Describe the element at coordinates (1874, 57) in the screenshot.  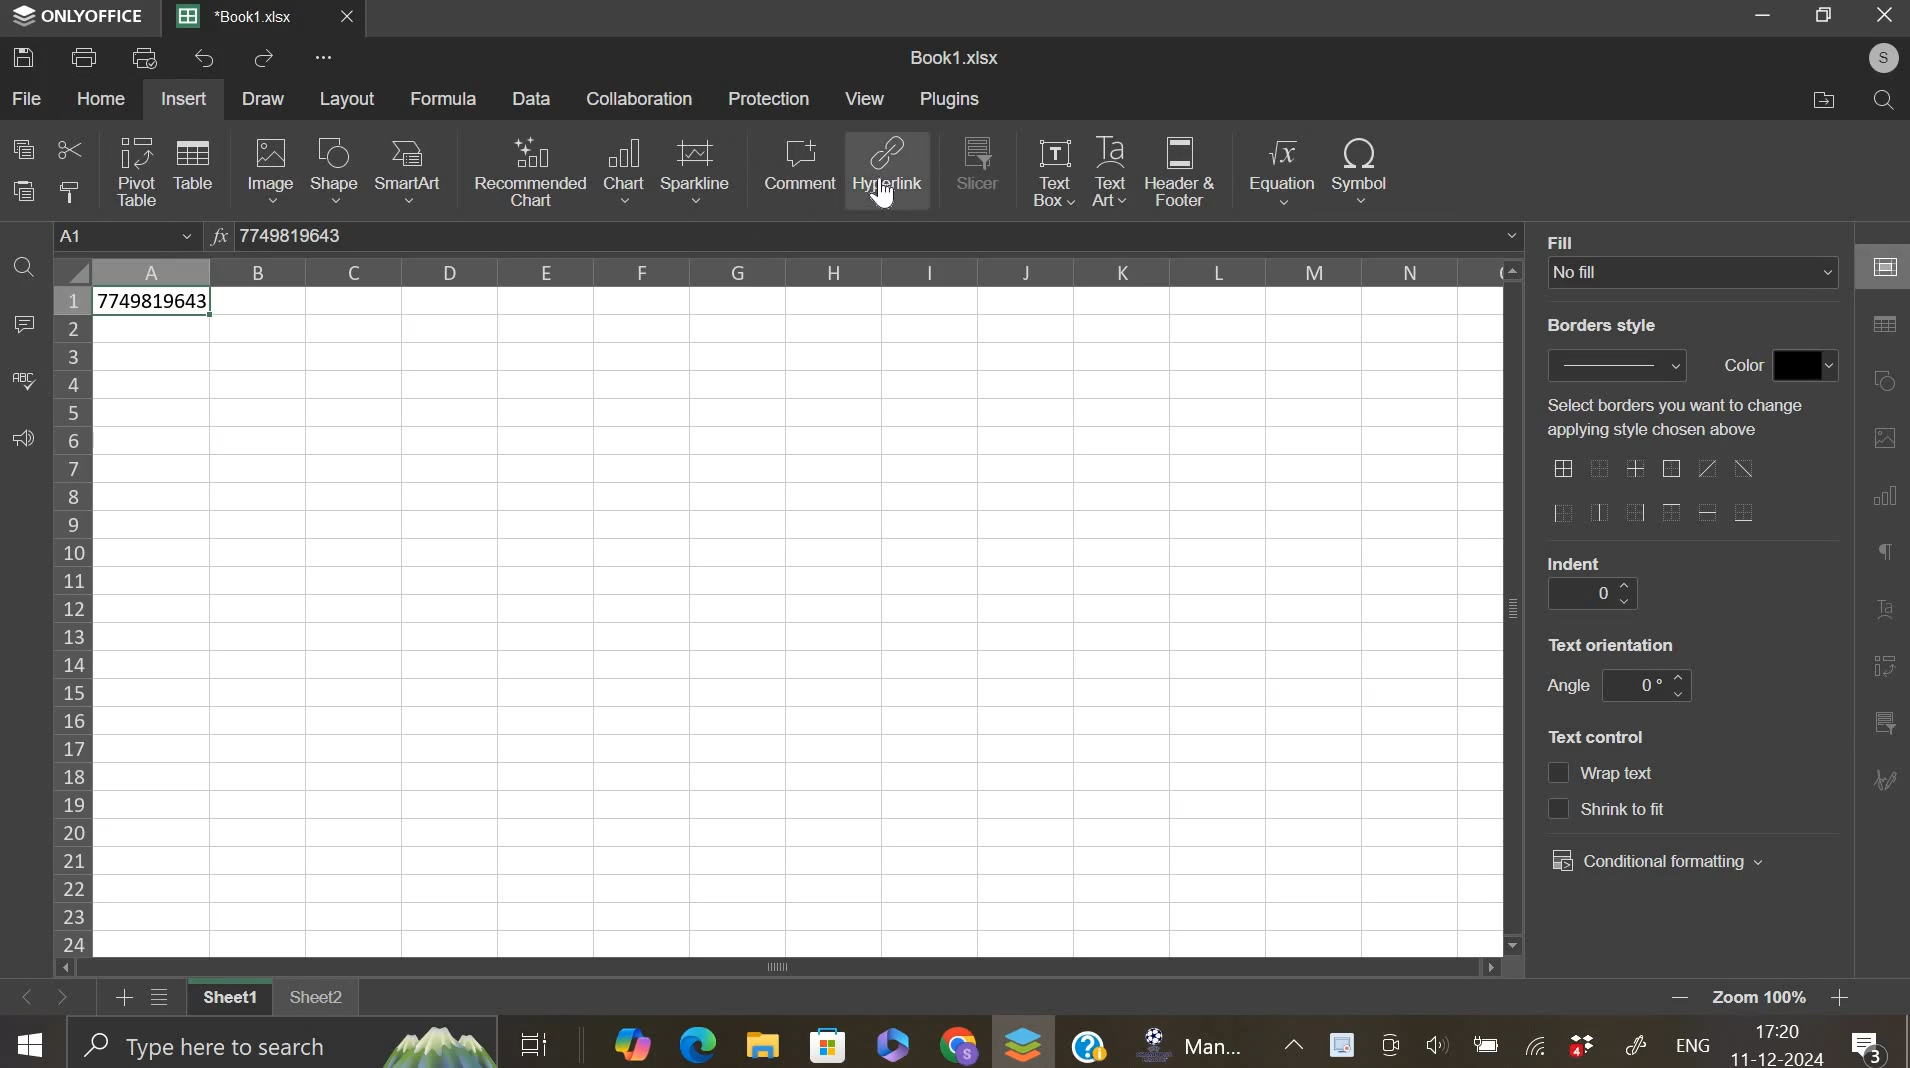
I see `user` at that location.